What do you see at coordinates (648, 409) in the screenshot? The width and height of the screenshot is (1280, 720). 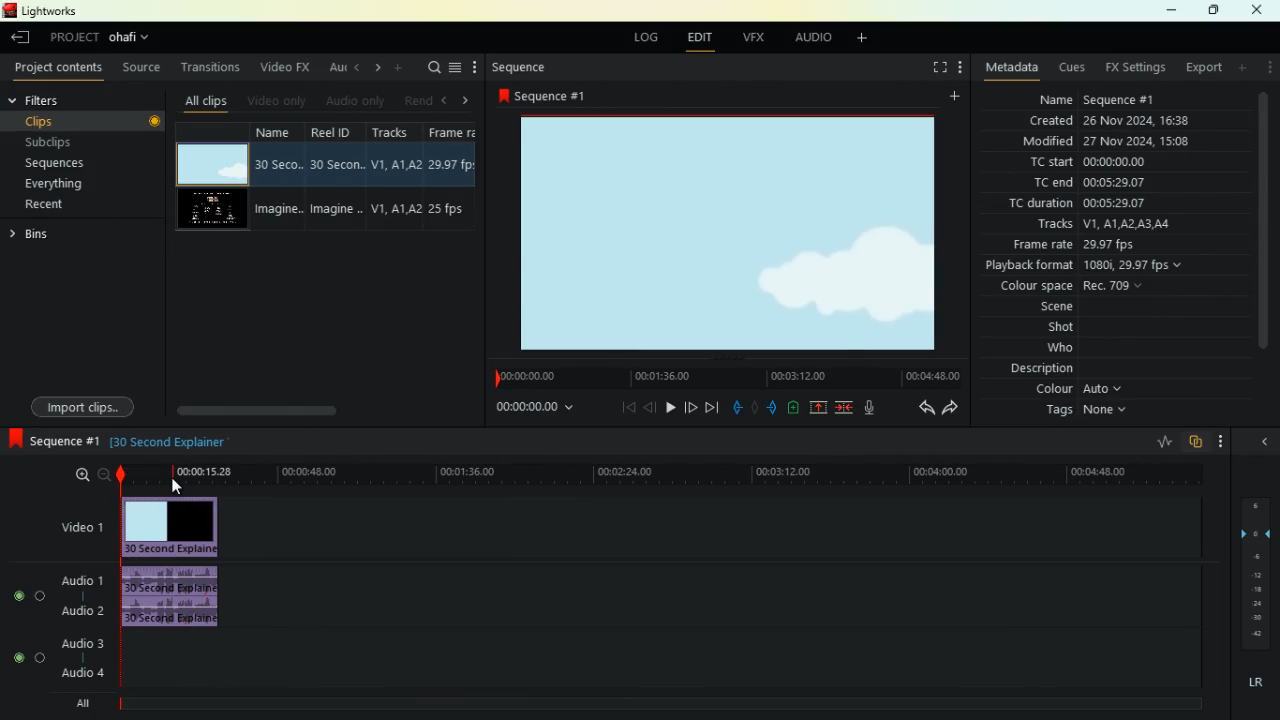 I see `back` at bounding box center [648, 409].